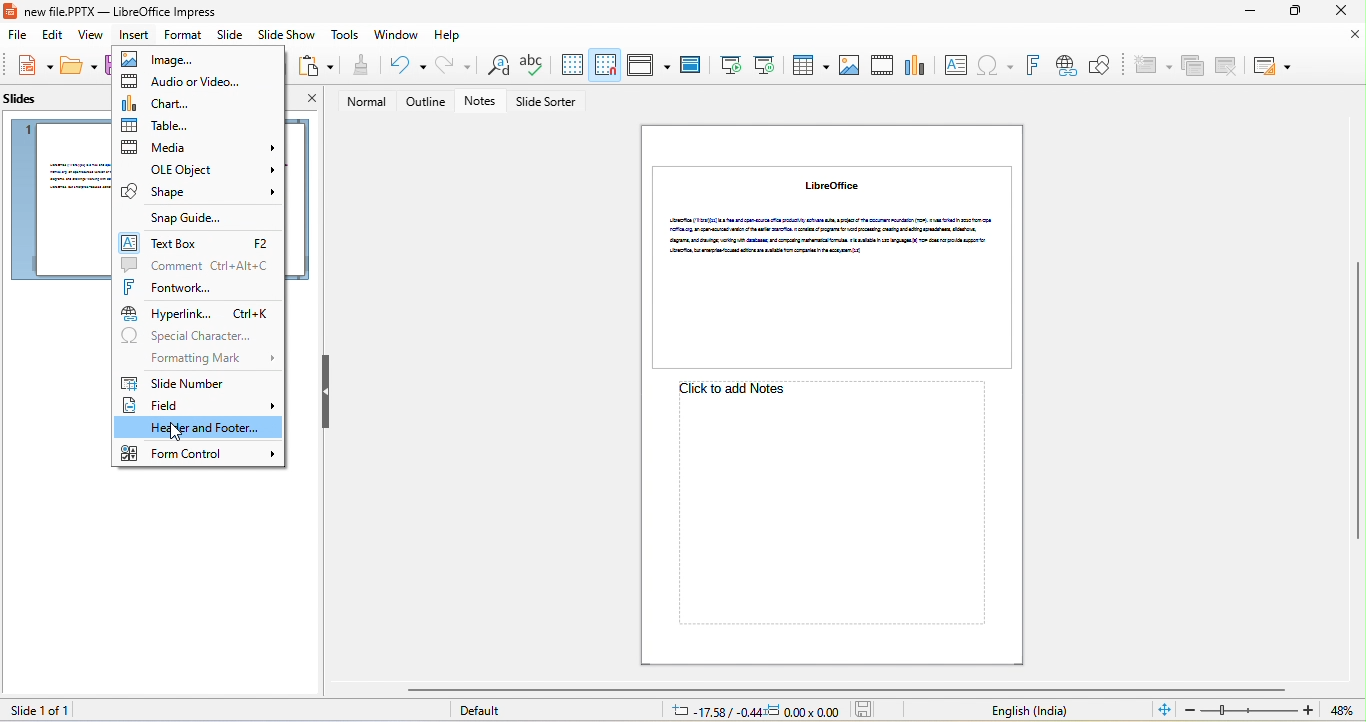  Describe the element at coordinates (311, 101) in the screenshot. I see `close` at that location.